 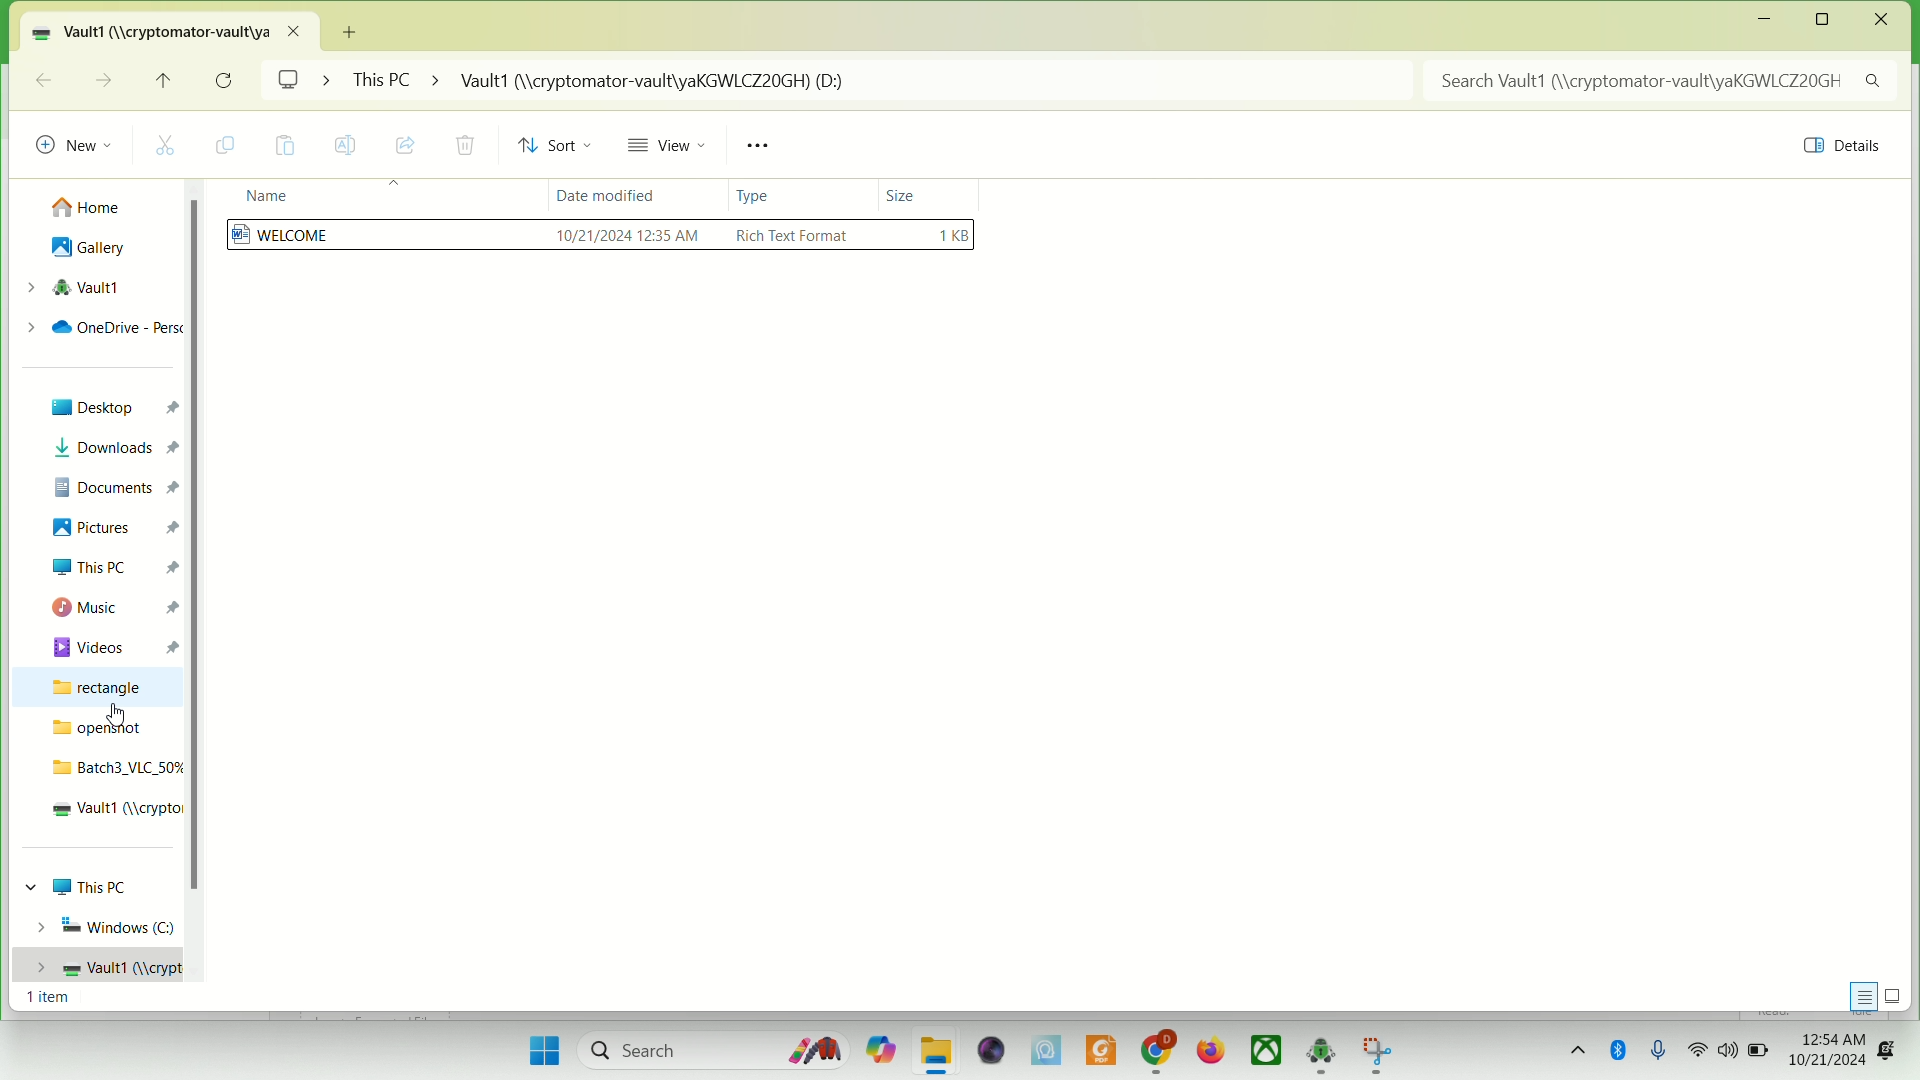 What do you see at coordinates (1157, 1049) in the screenshot?
I see `chrome` at bounding box center [1157, 1049].